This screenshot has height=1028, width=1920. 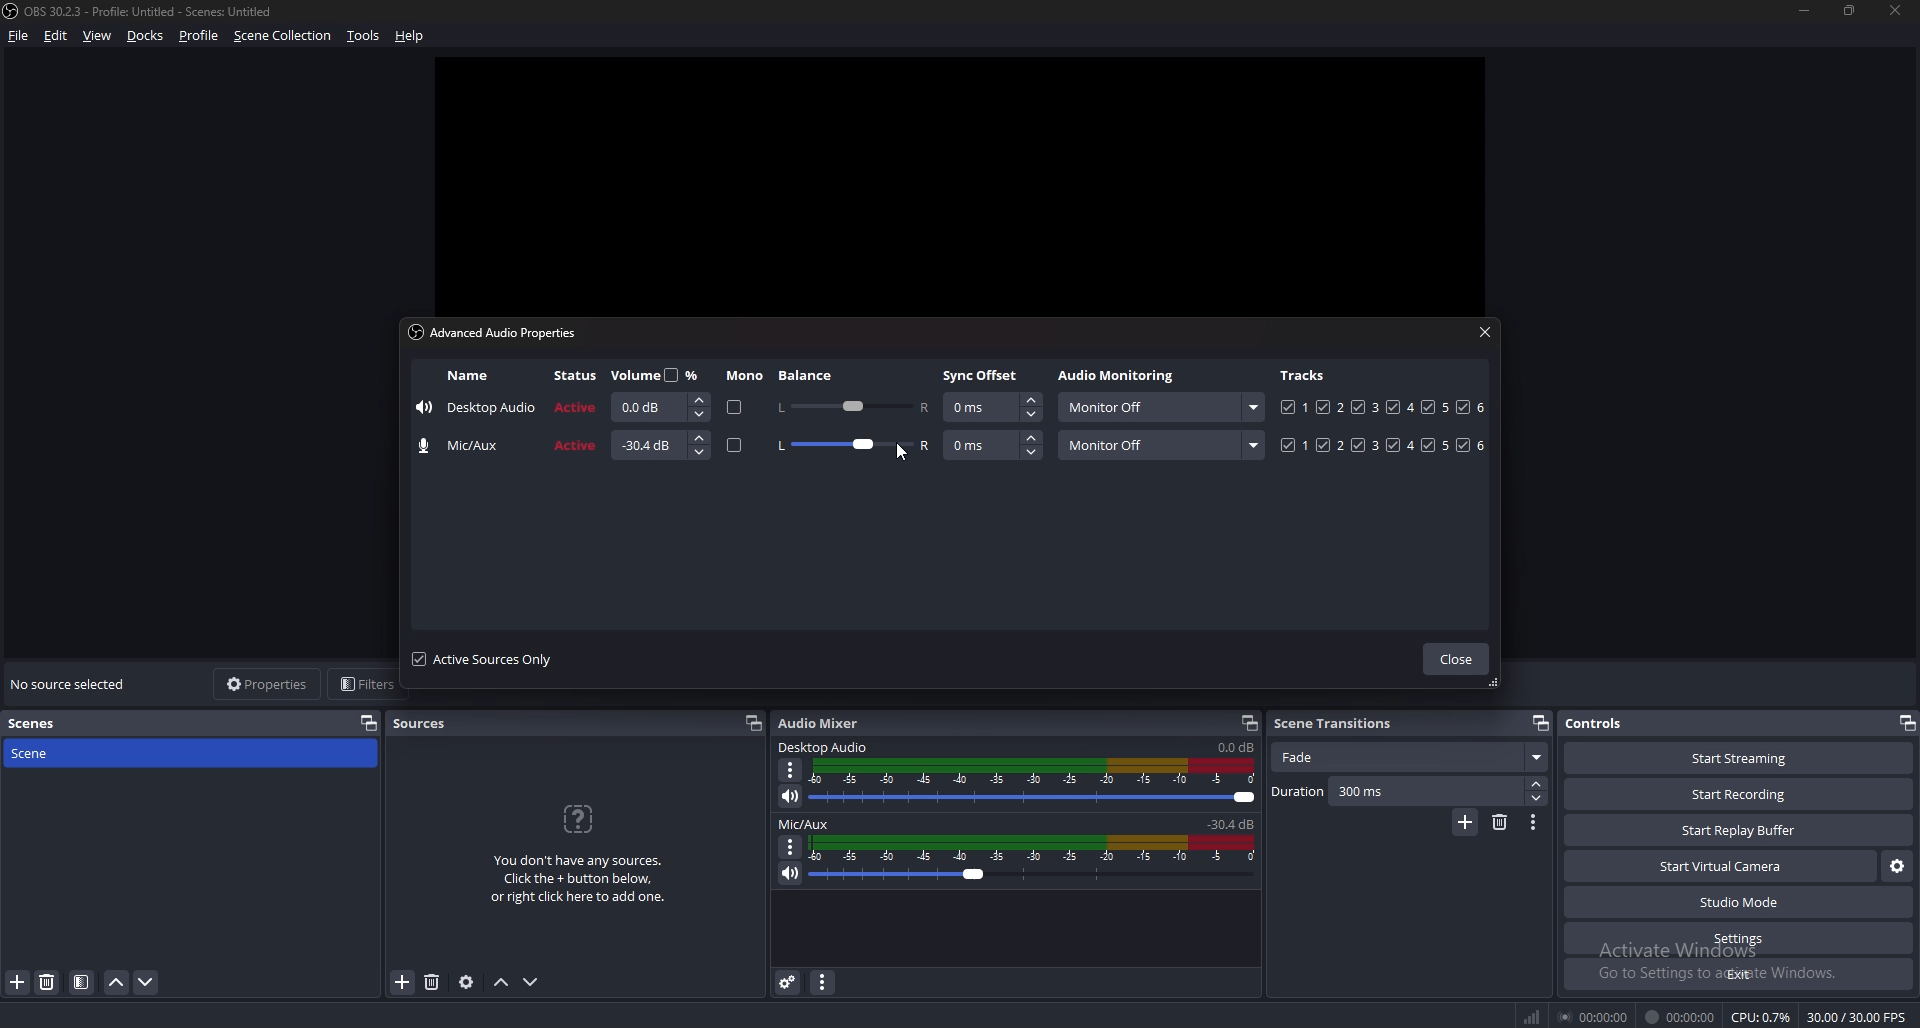 I want to click on volume, so click(x=655, y=374).